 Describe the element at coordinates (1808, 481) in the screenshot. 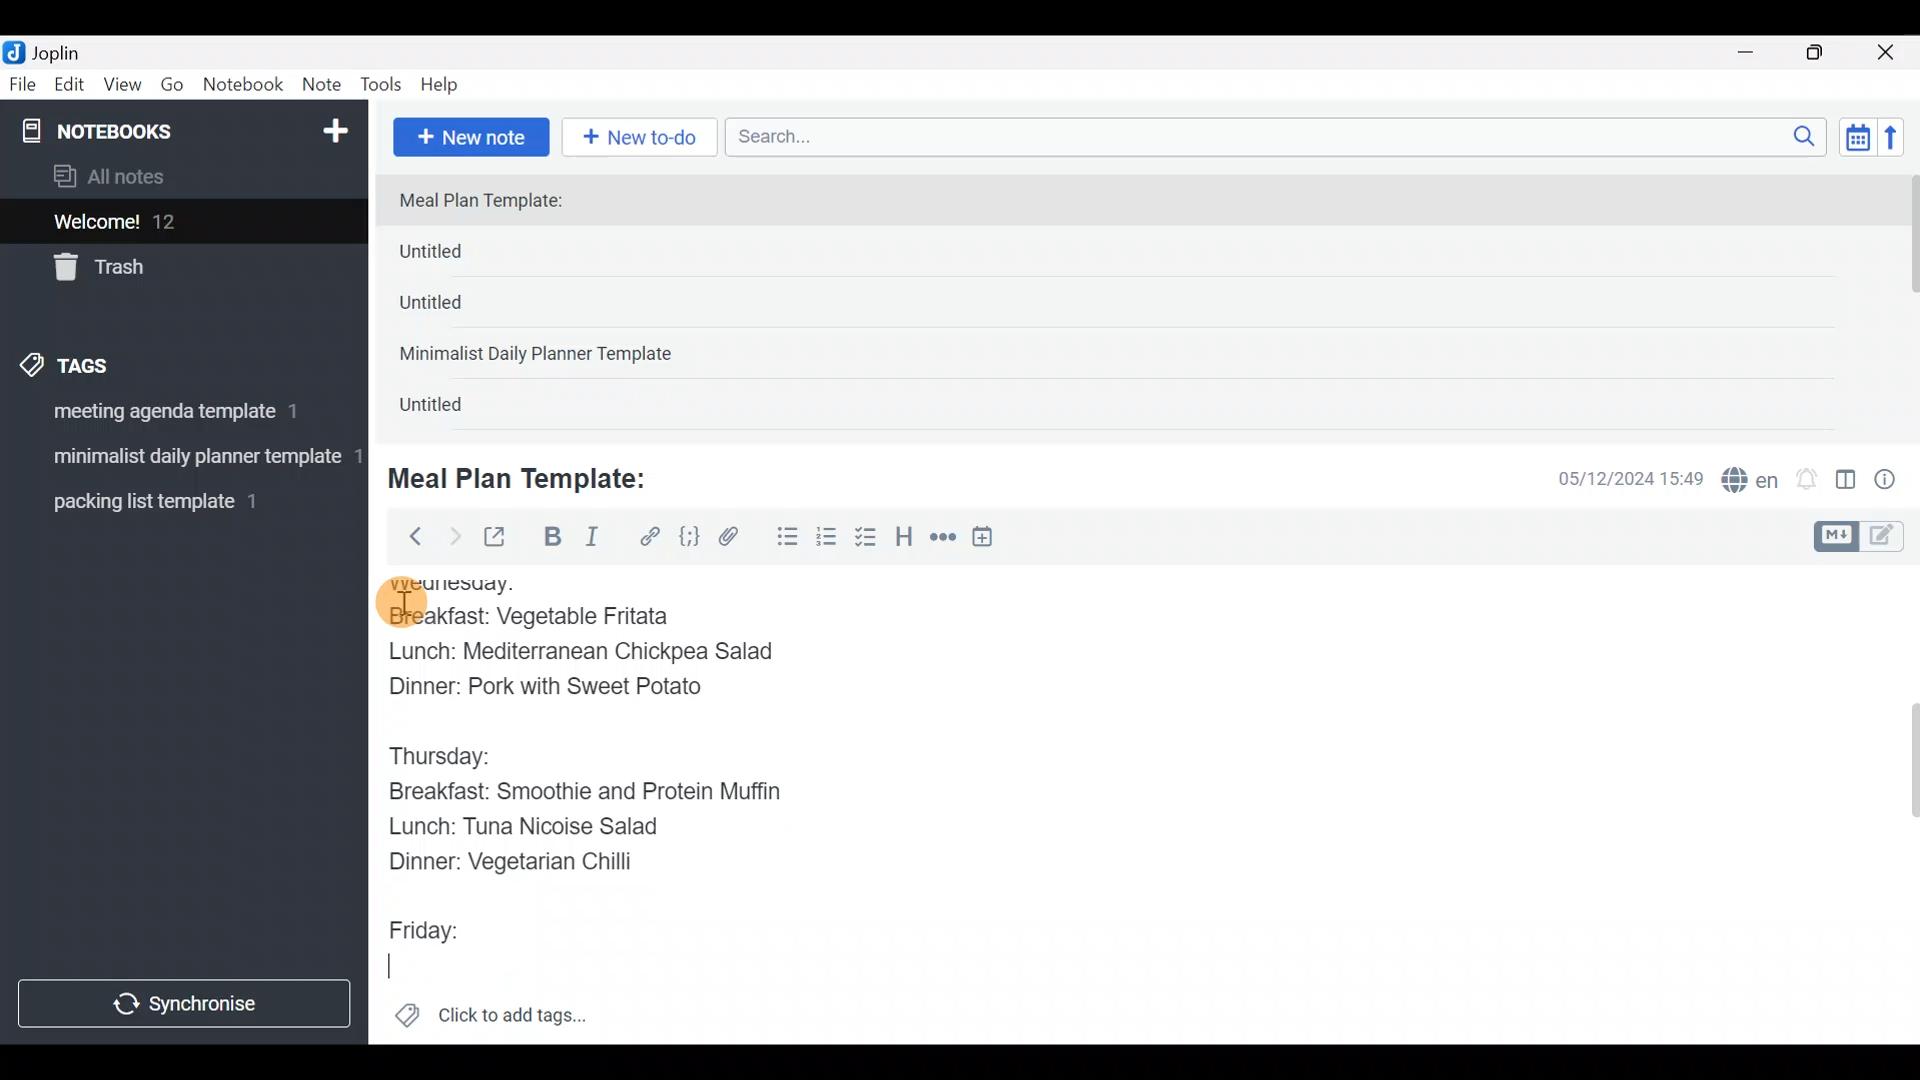

I see `Set alarm` at that location.